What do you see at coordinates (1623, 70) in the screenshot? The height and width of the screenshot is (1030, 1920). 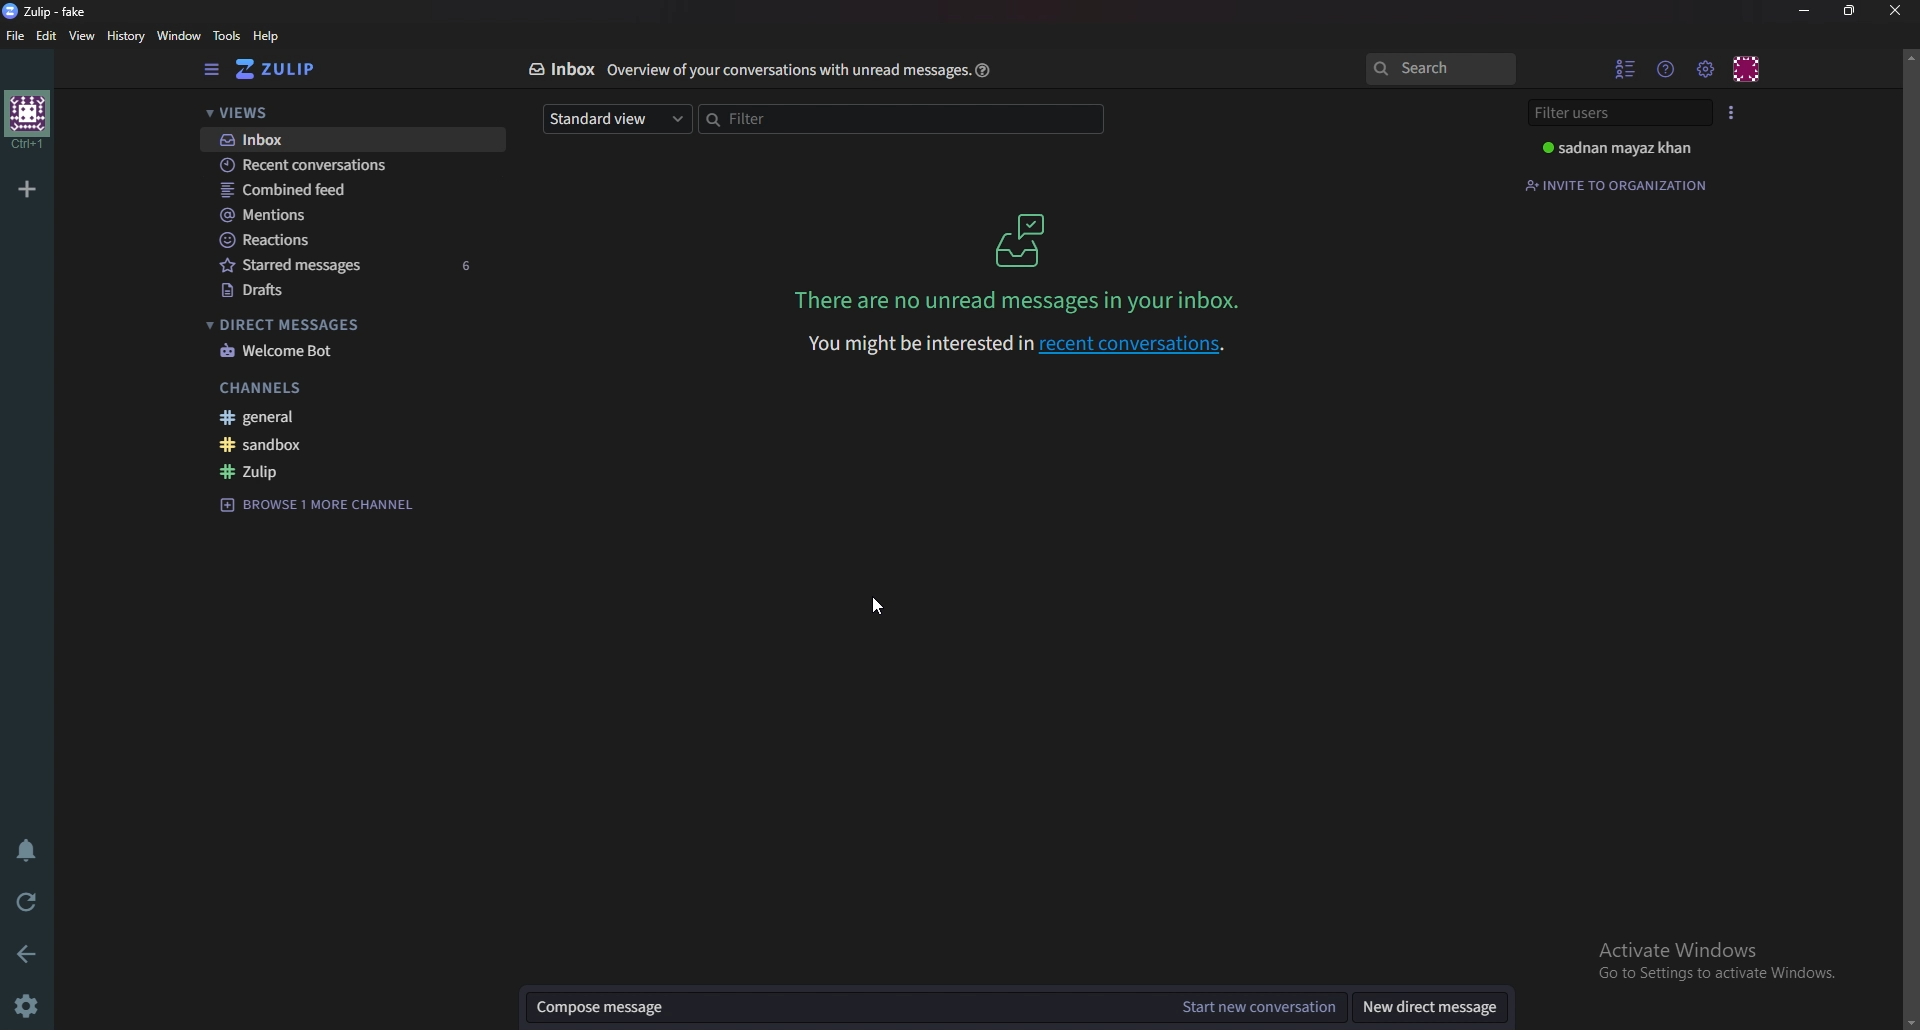 I see `Hide user list` at bounding box center [1623, 70].